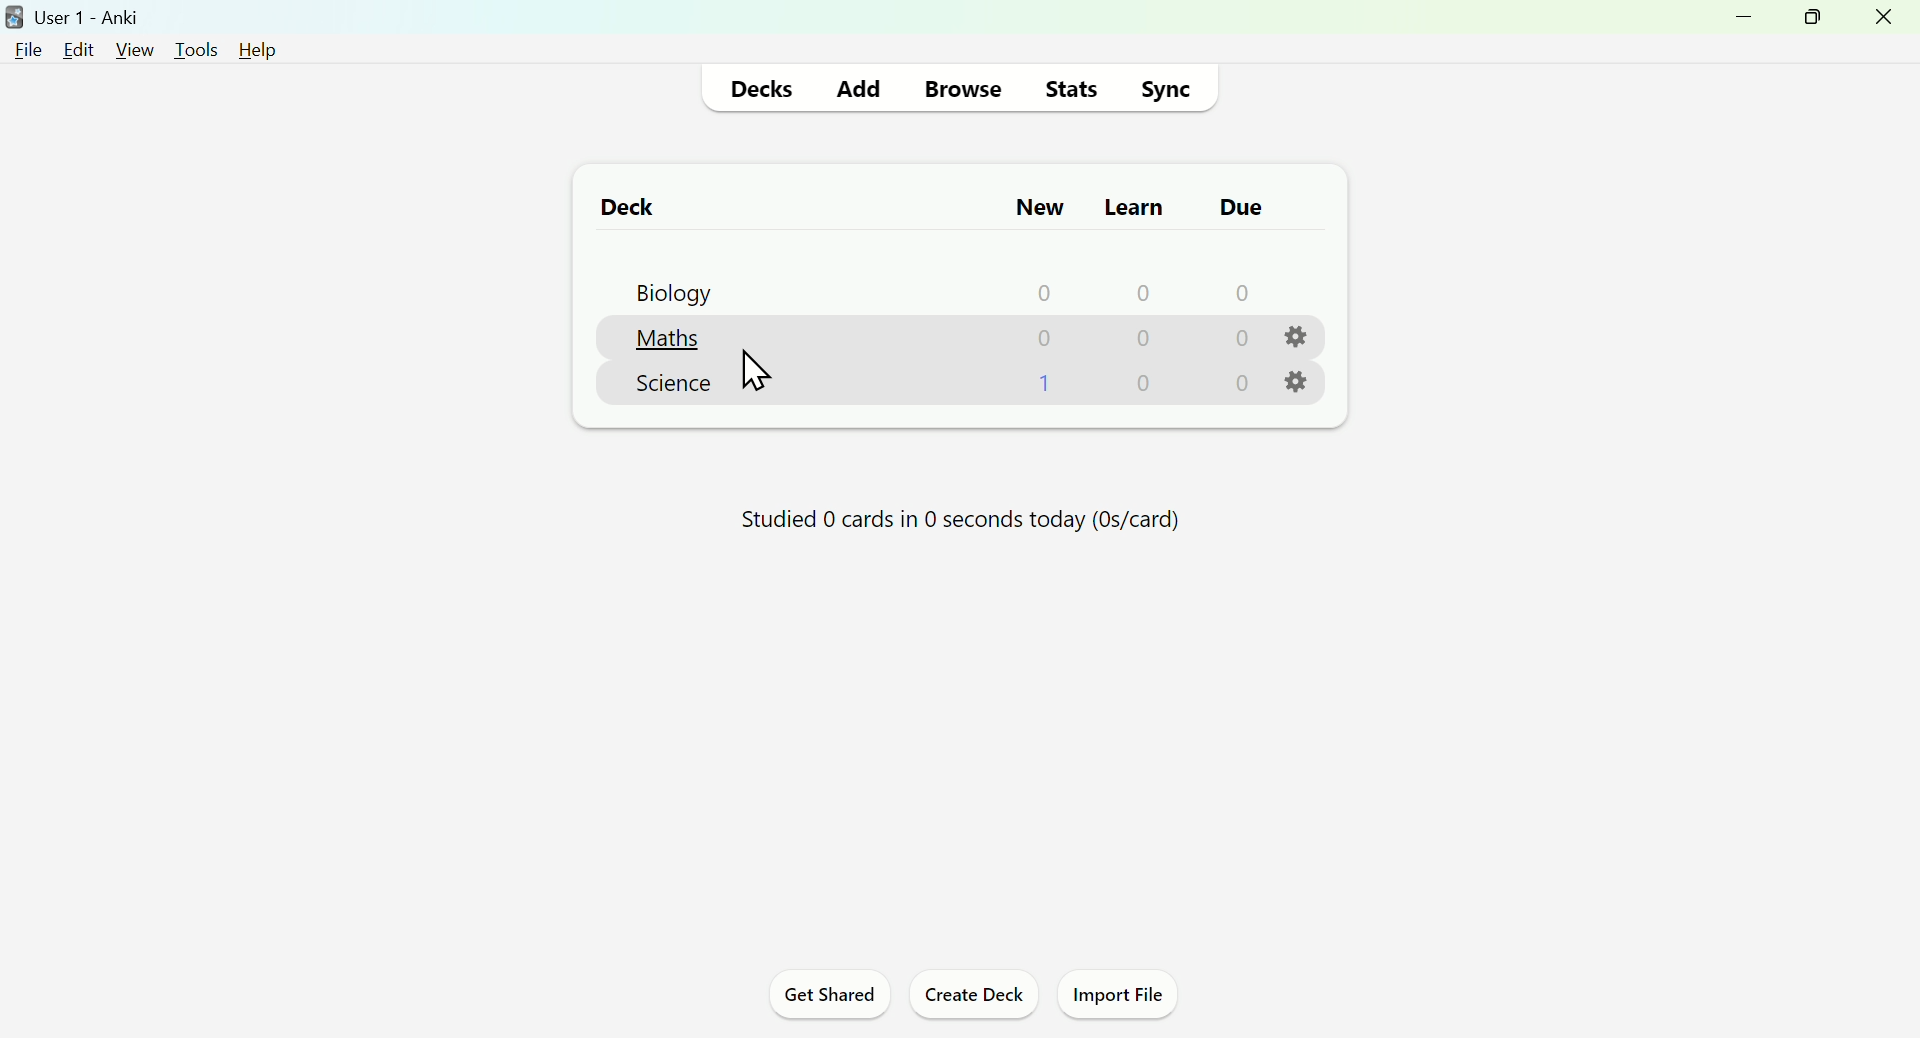 Image resolution: width=1920 pixels, height=1038 pixels. I want to click on user1-anki, so click(74, 16).